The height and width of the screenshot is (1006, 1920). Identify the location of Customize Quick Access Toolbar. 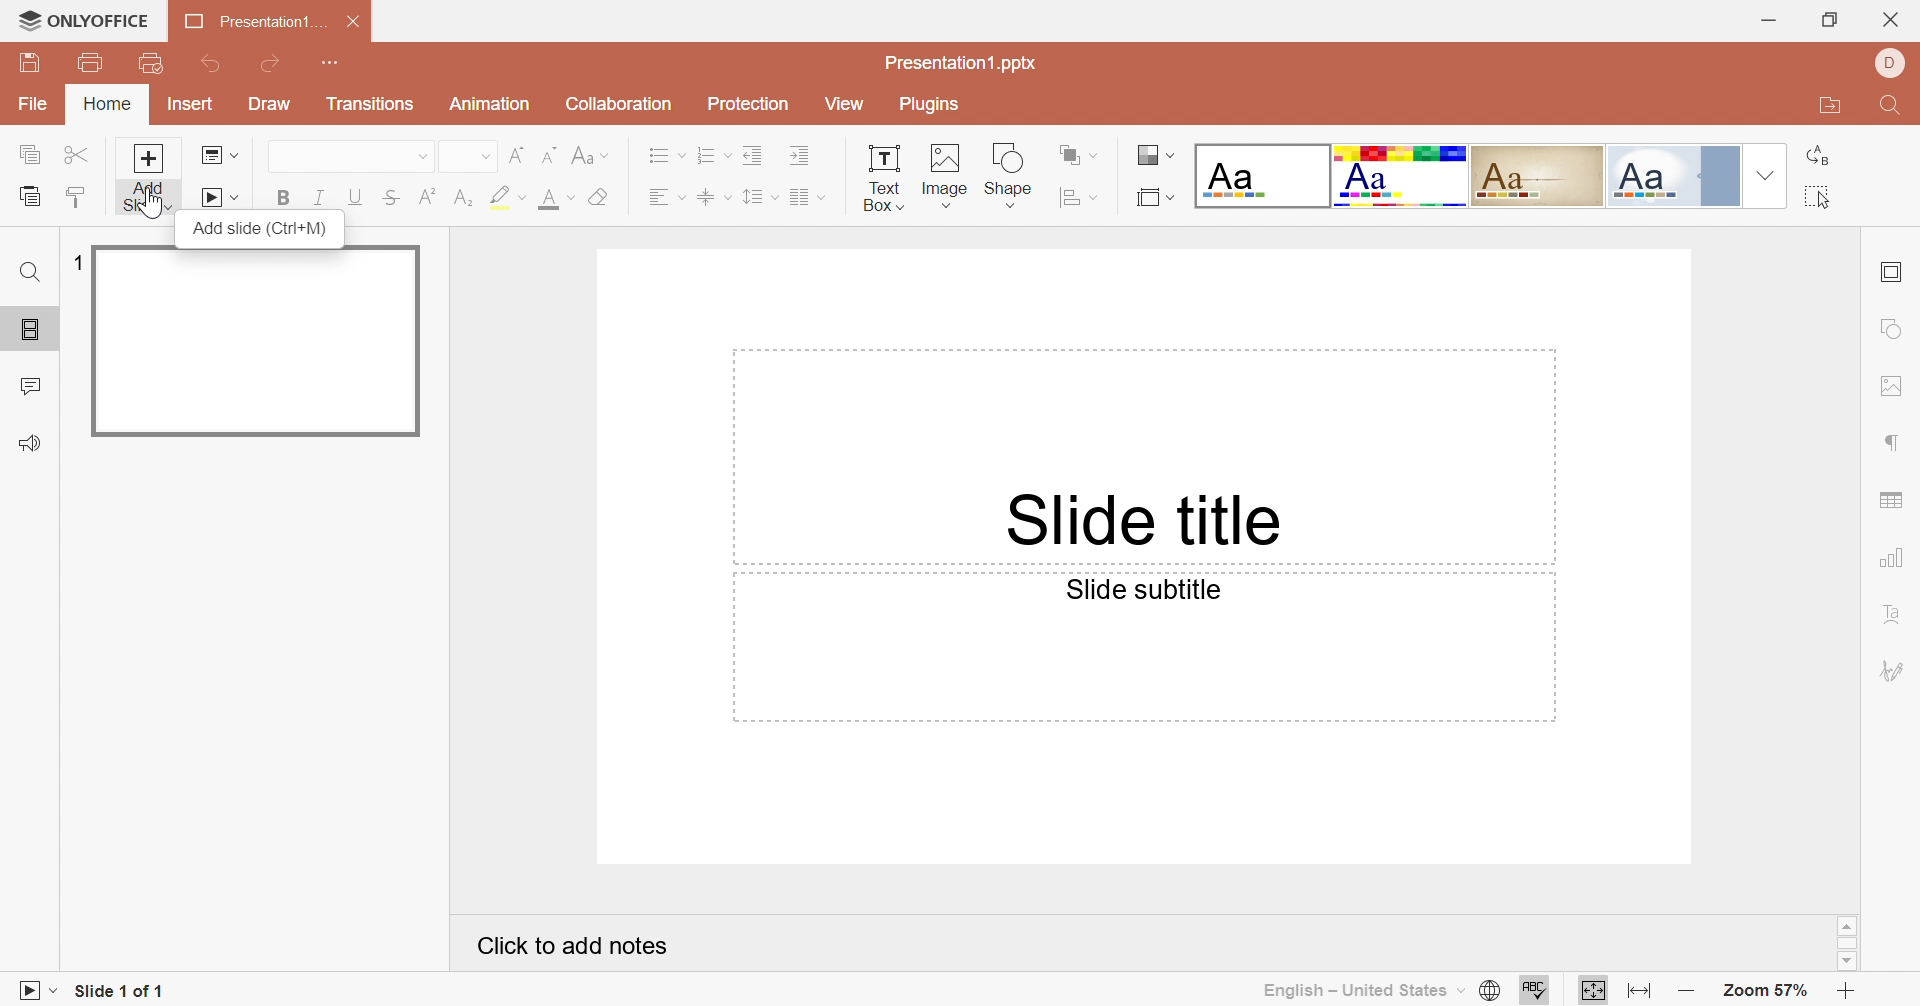
(331, 65).